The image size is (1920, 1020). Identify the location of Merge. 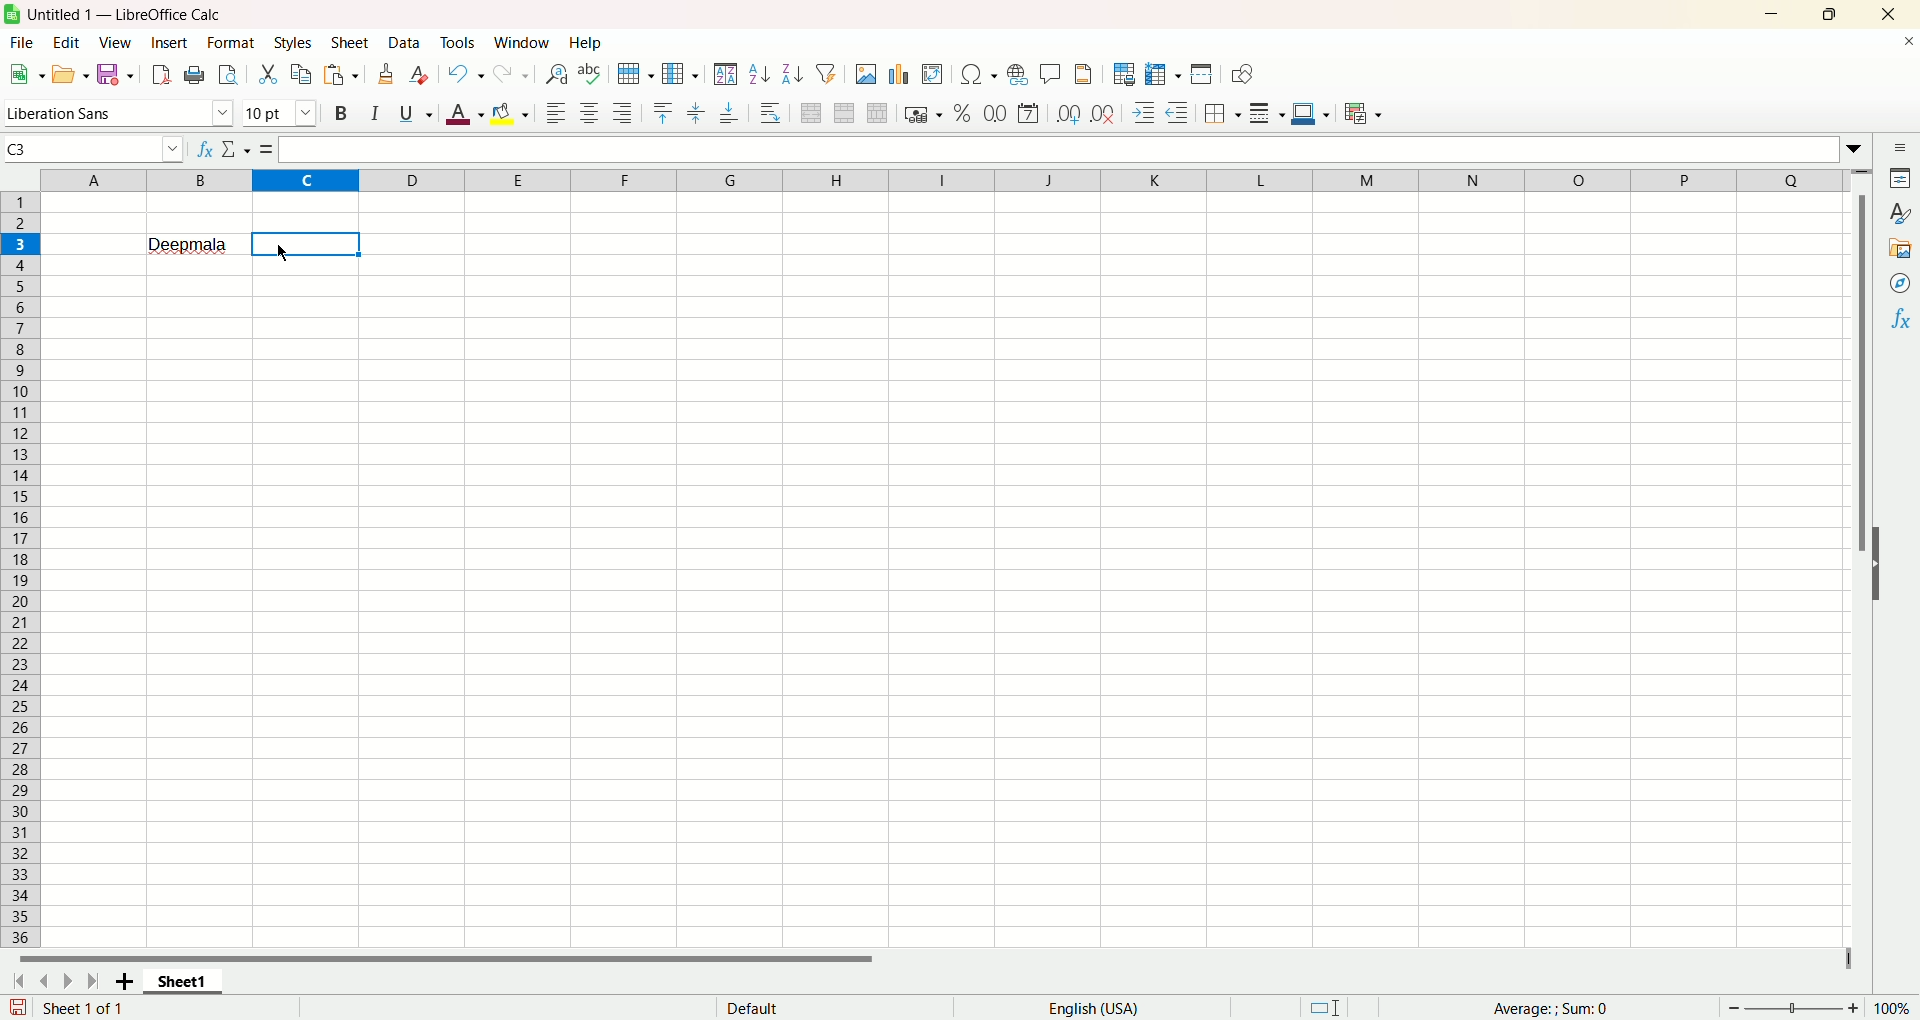
(844, 113).